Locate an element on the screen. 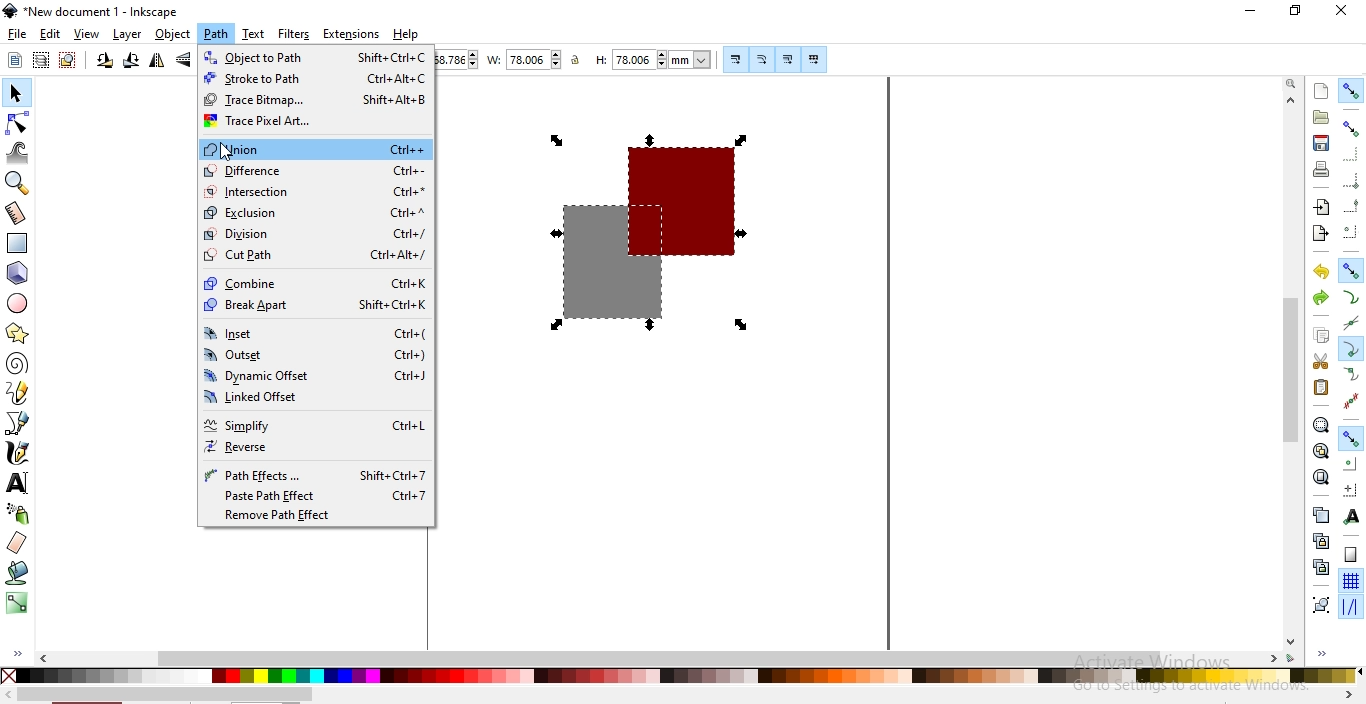 This screenshot has width=1366, height=704. restore down is located at coordinates (1296, 12).